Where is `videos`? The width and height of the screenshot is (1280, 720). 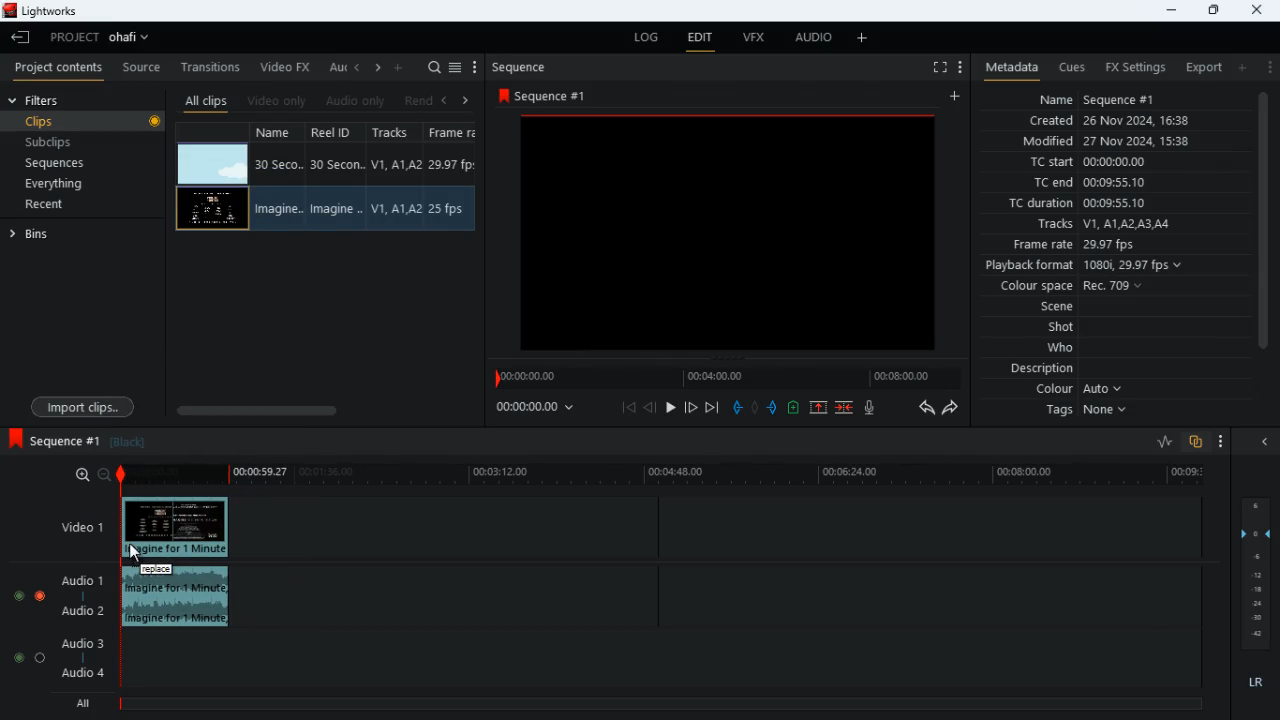 videos is located at coordinates (213, 164).